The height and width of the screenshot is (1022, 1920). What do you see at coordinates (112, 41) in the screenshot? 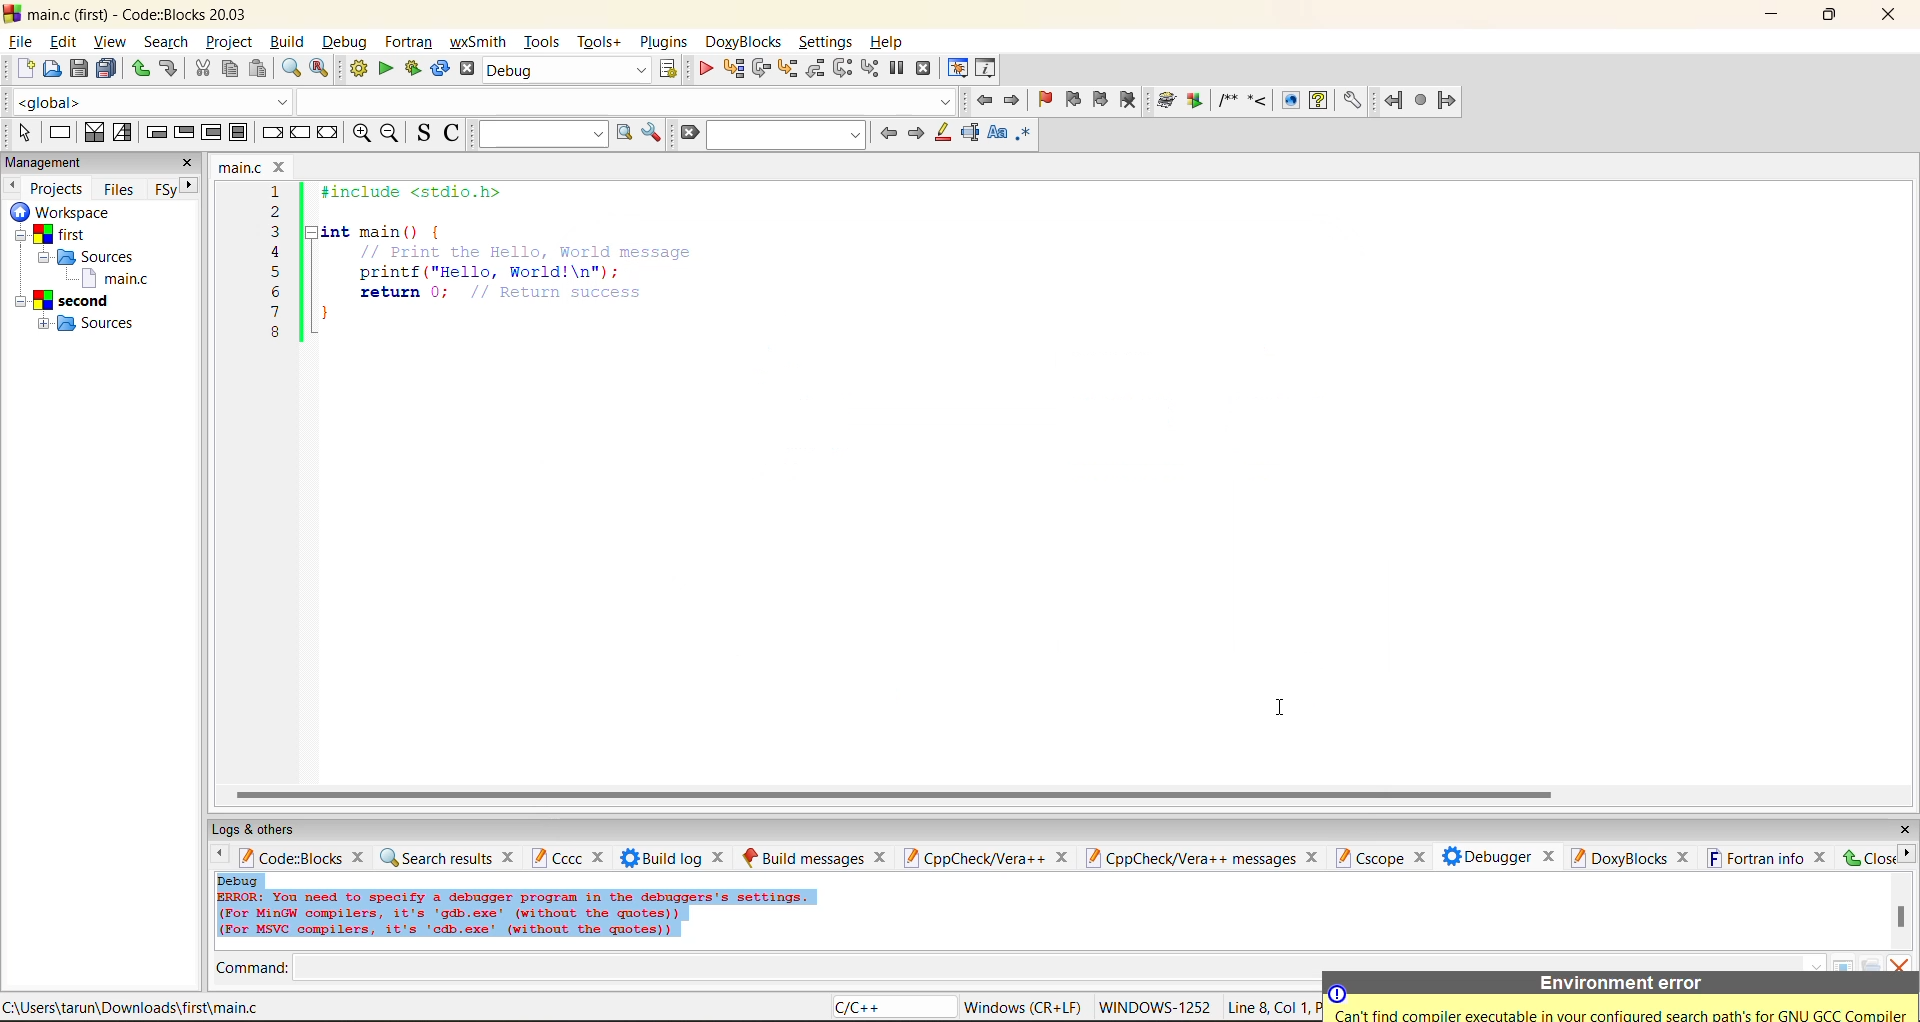
I see `view` at bounding box center [112, 41].